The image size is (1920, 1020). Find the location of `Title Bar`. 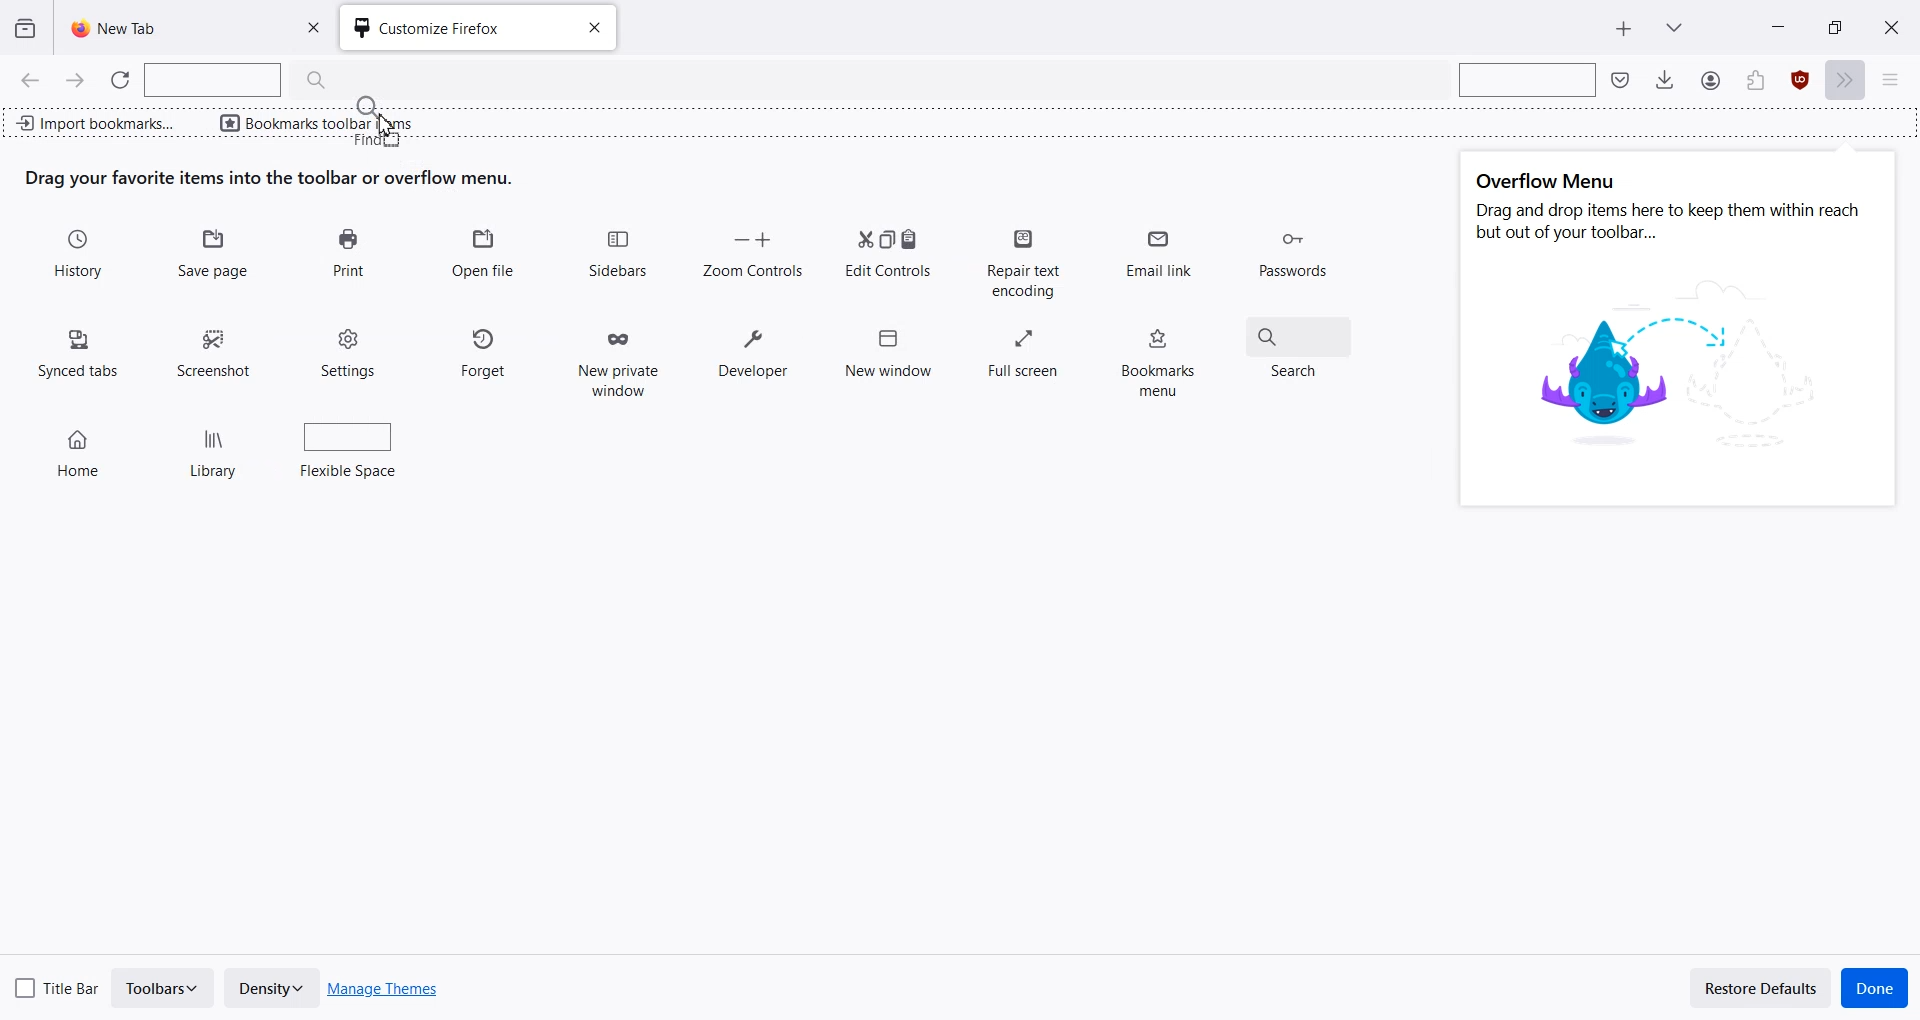

Title Bar is located at coordinates (58, 985).